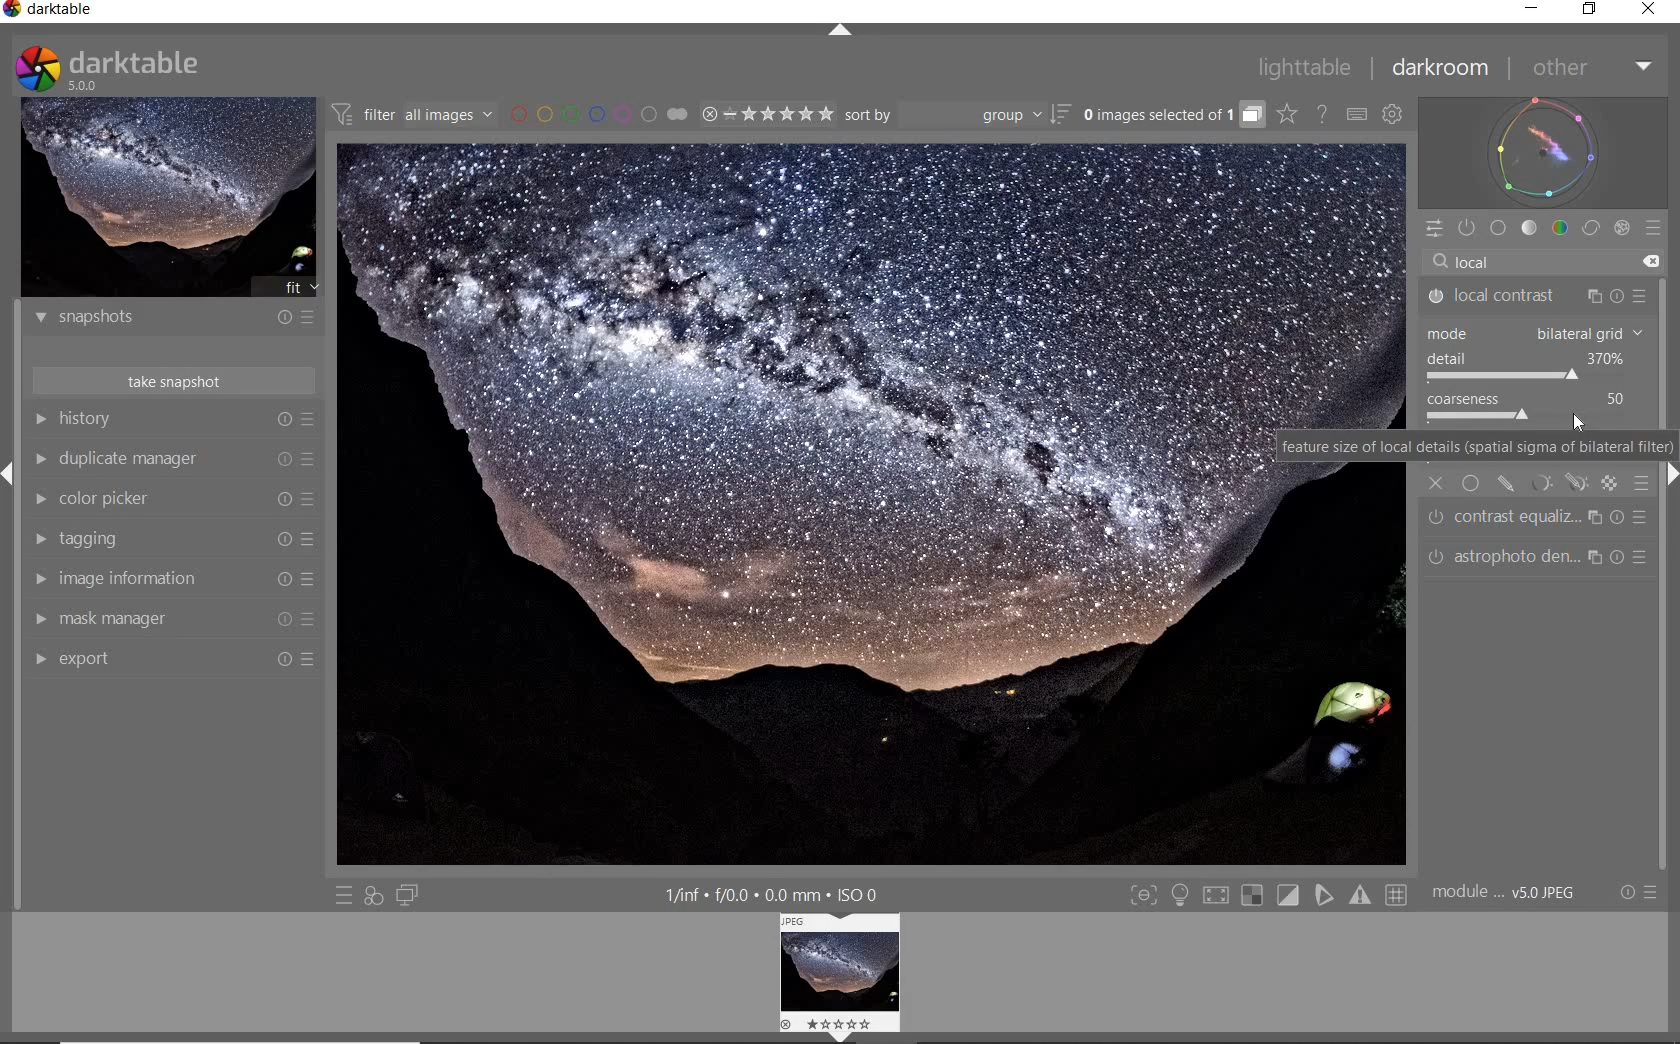 The image size is (1680, 1044). Describe the element at coordinates (771, 894) in the screenshot. I see `DISPLAYED GUI INFO` at that location.